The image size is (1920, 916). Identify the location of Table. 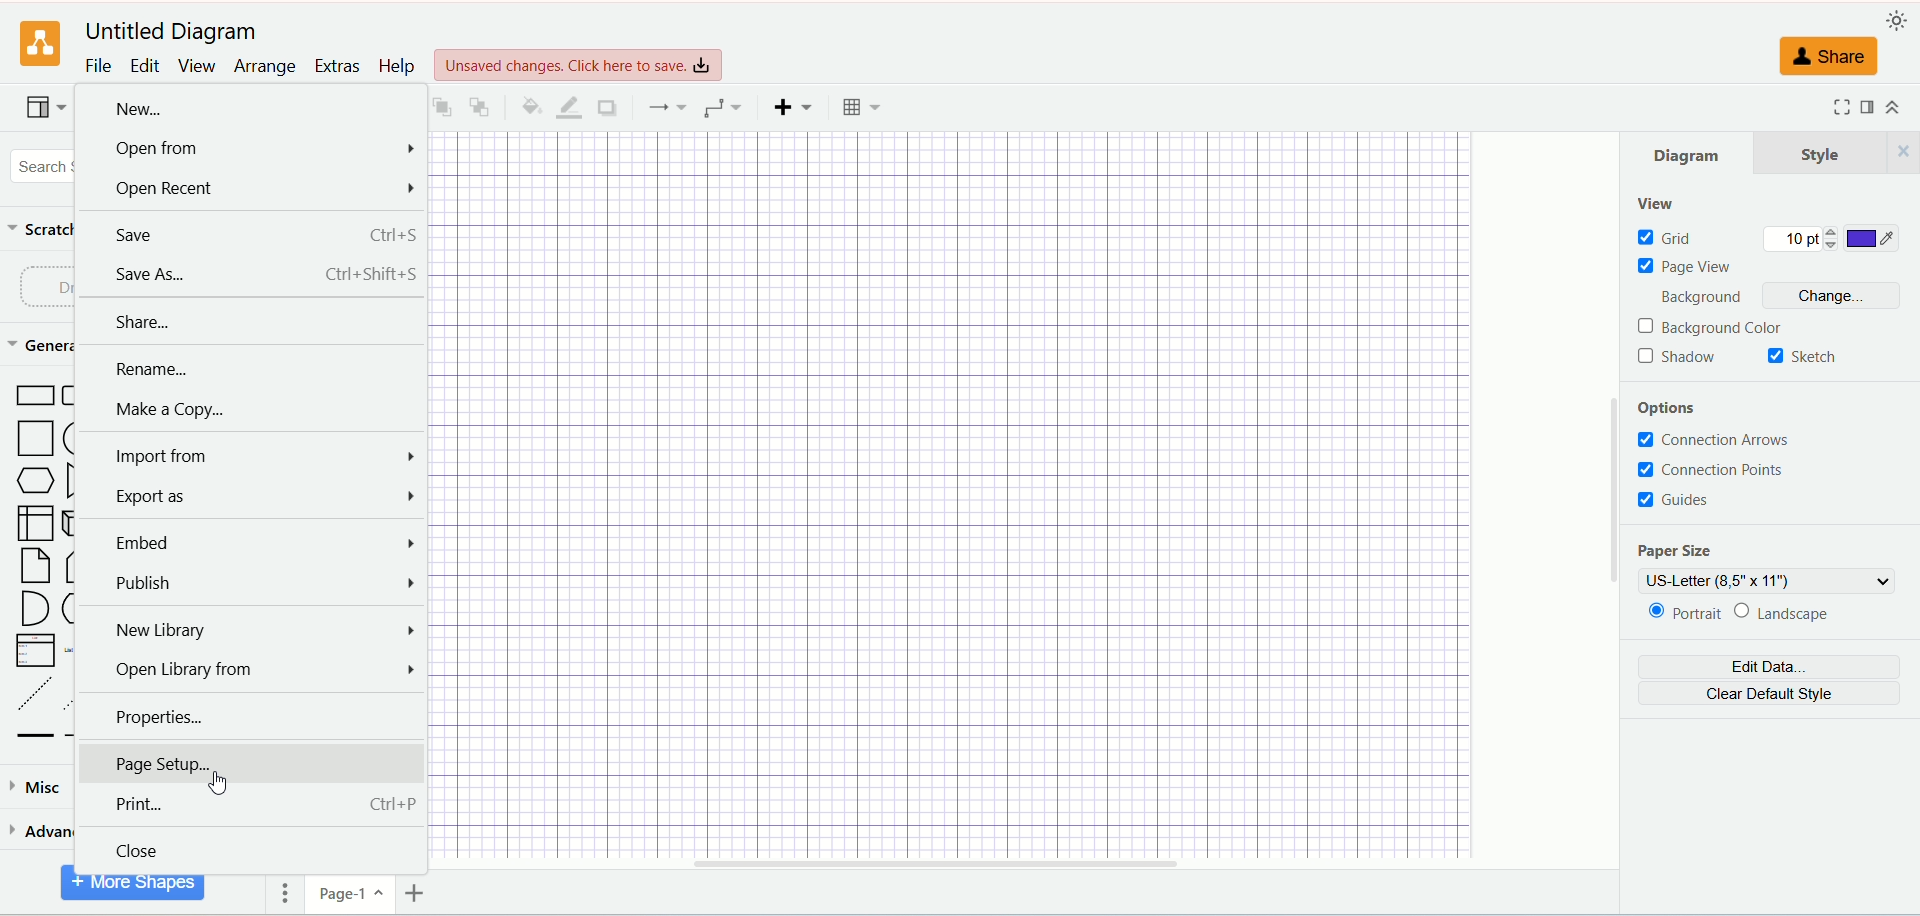
(862, 107).